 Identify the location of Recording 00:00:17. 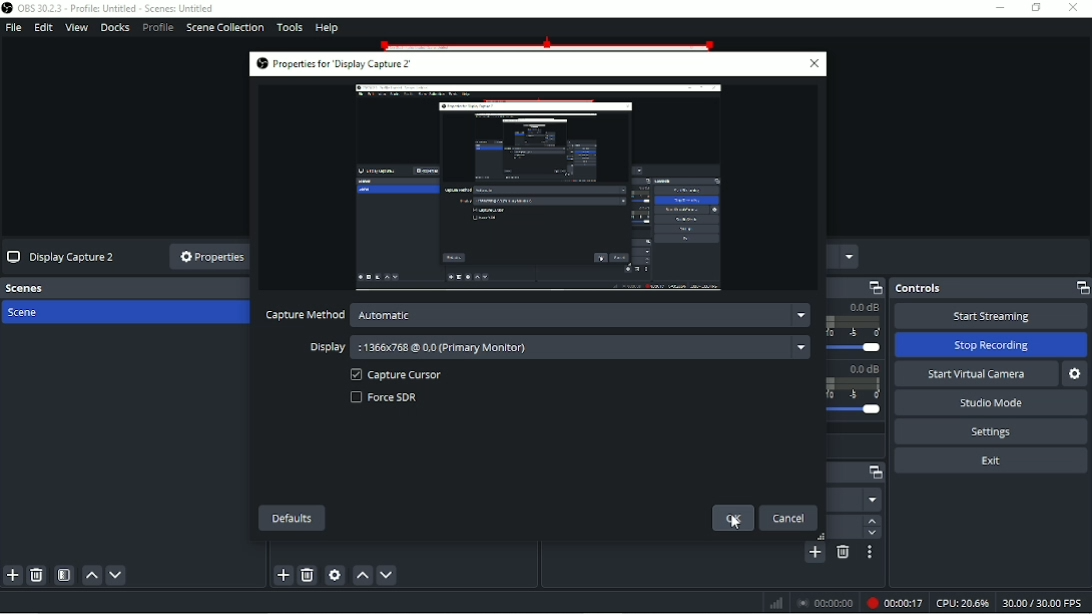
(894, 602).